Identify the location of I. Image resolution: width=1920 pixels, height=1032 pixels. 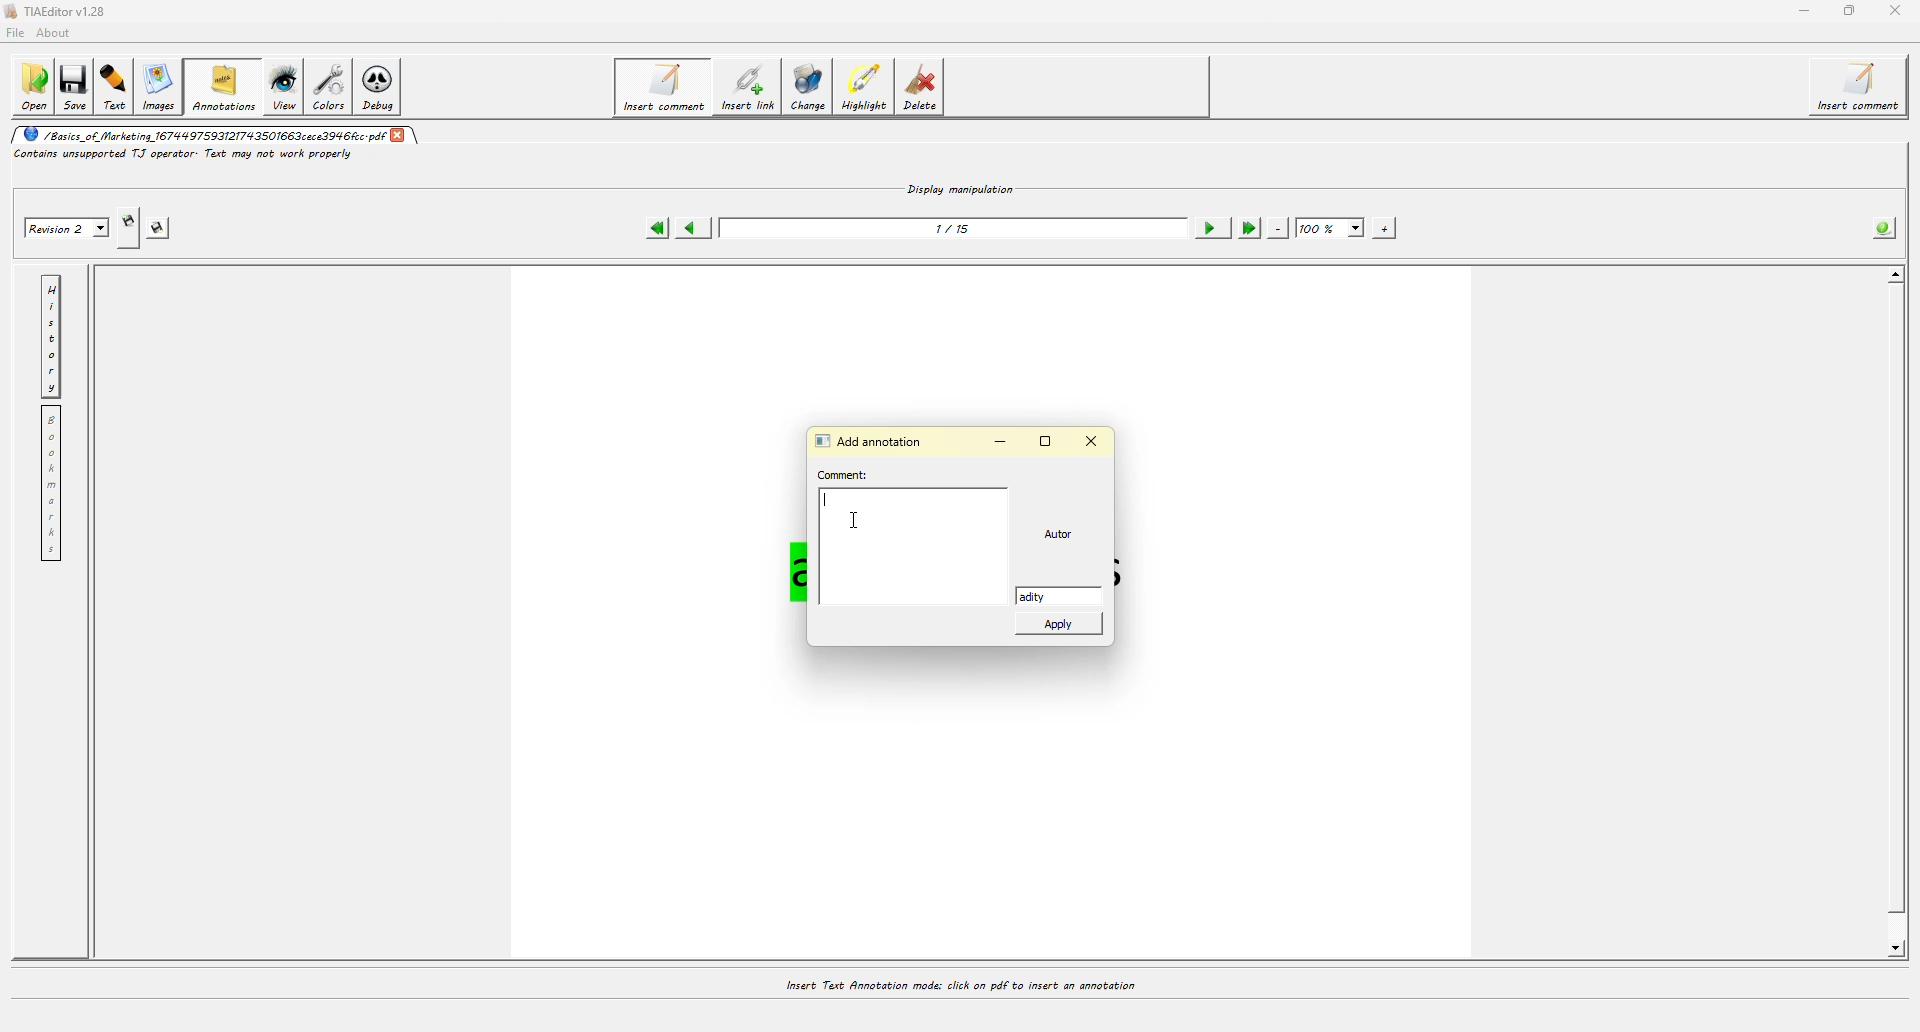
(830, 499).